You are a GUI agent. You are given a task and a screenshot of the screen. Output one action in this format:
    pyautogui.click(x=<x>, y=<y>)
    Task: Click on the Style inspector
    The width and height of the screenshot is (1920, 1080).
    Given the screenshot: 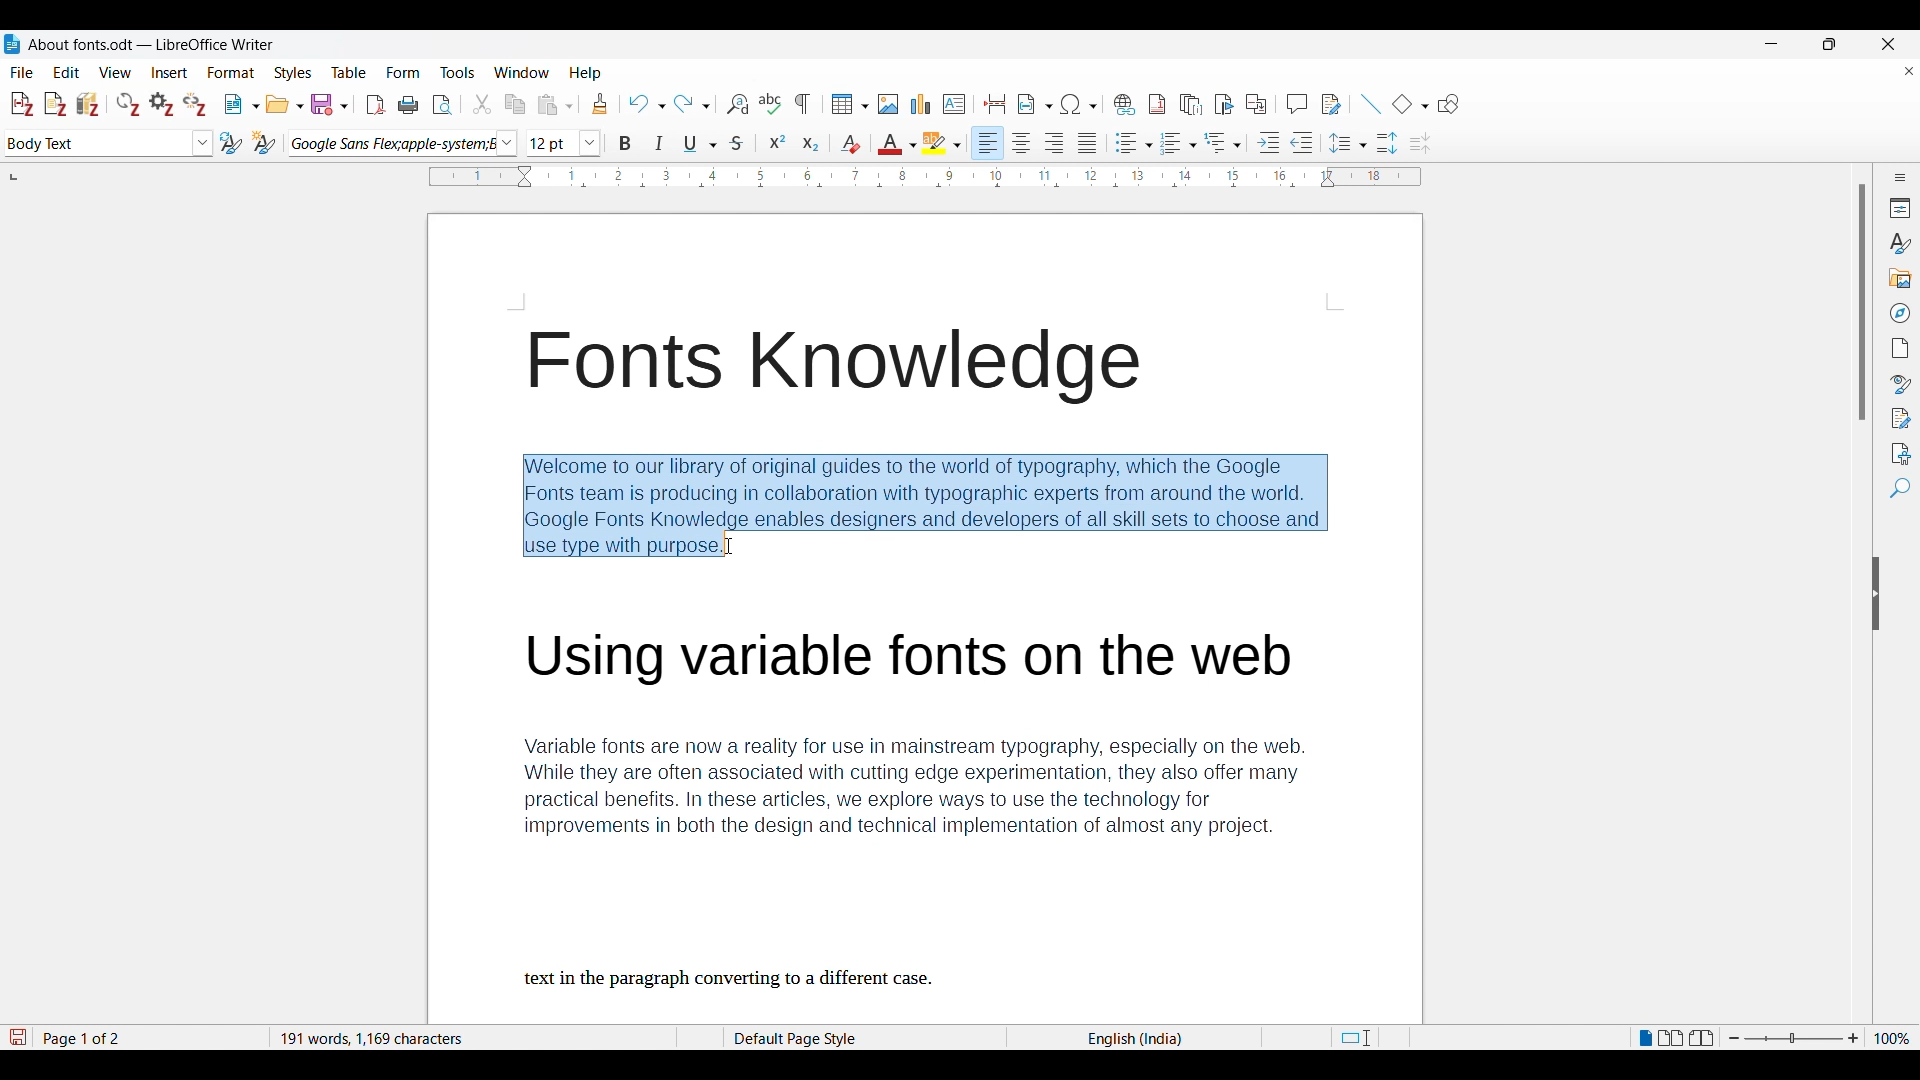 What is the action you would take?
    pyautogui.click(x=1900, y=384)
    